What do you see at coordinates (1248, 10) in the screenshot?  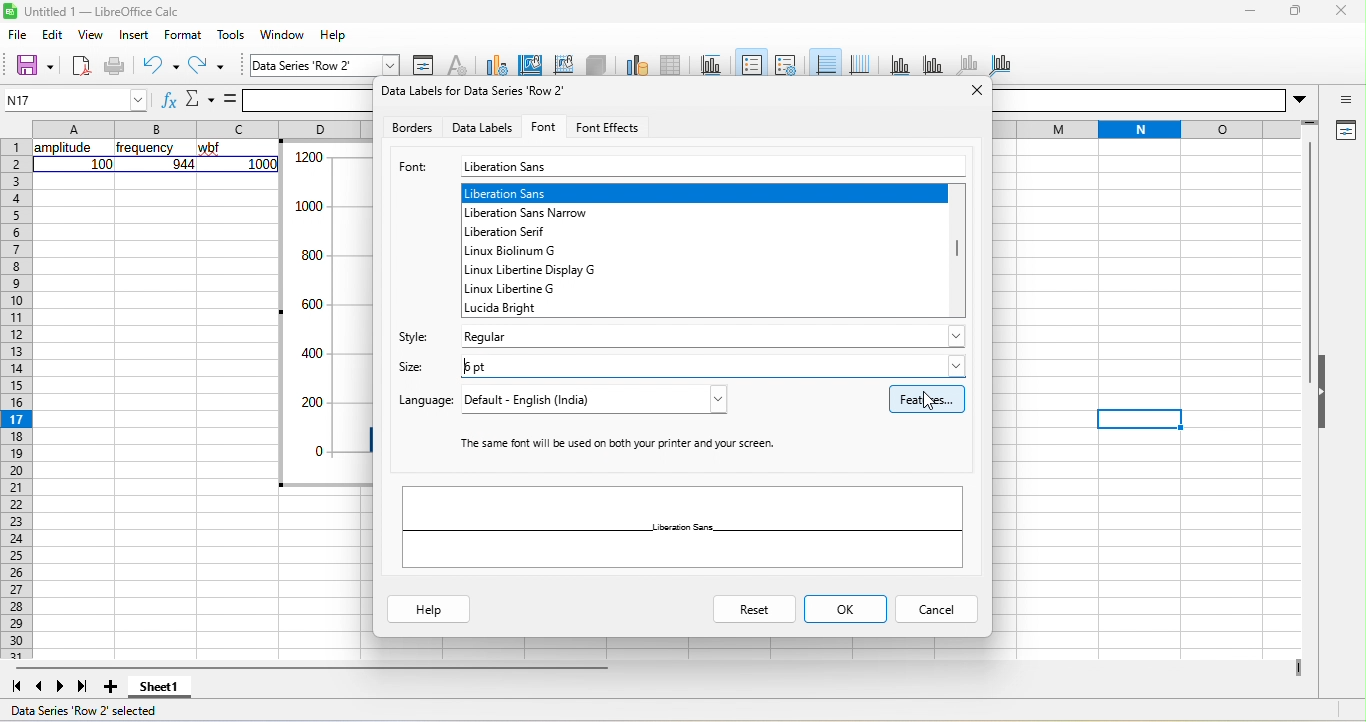 I see `minimize` at bounding box center [1248, 10].